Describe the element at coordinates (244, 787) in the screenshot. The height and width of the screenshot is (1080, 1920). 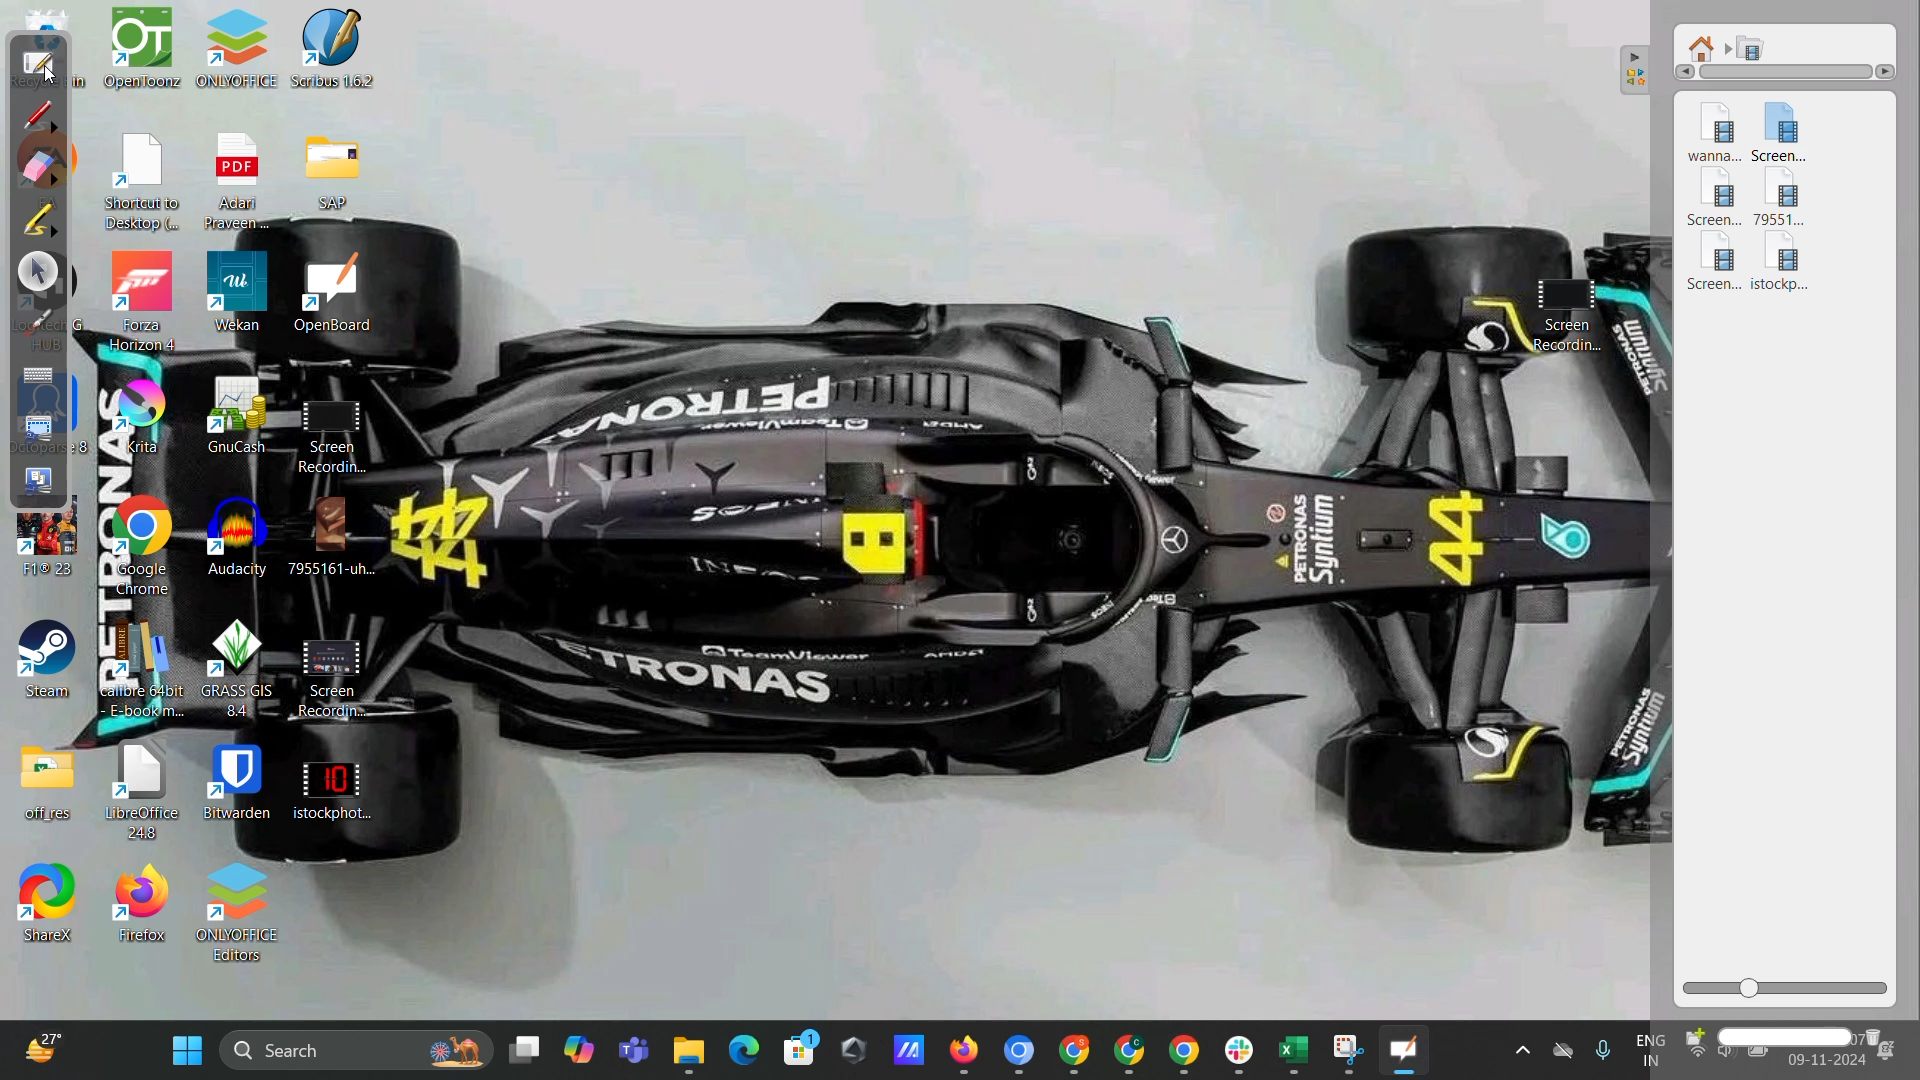
I see `Bitwarden` at that location.